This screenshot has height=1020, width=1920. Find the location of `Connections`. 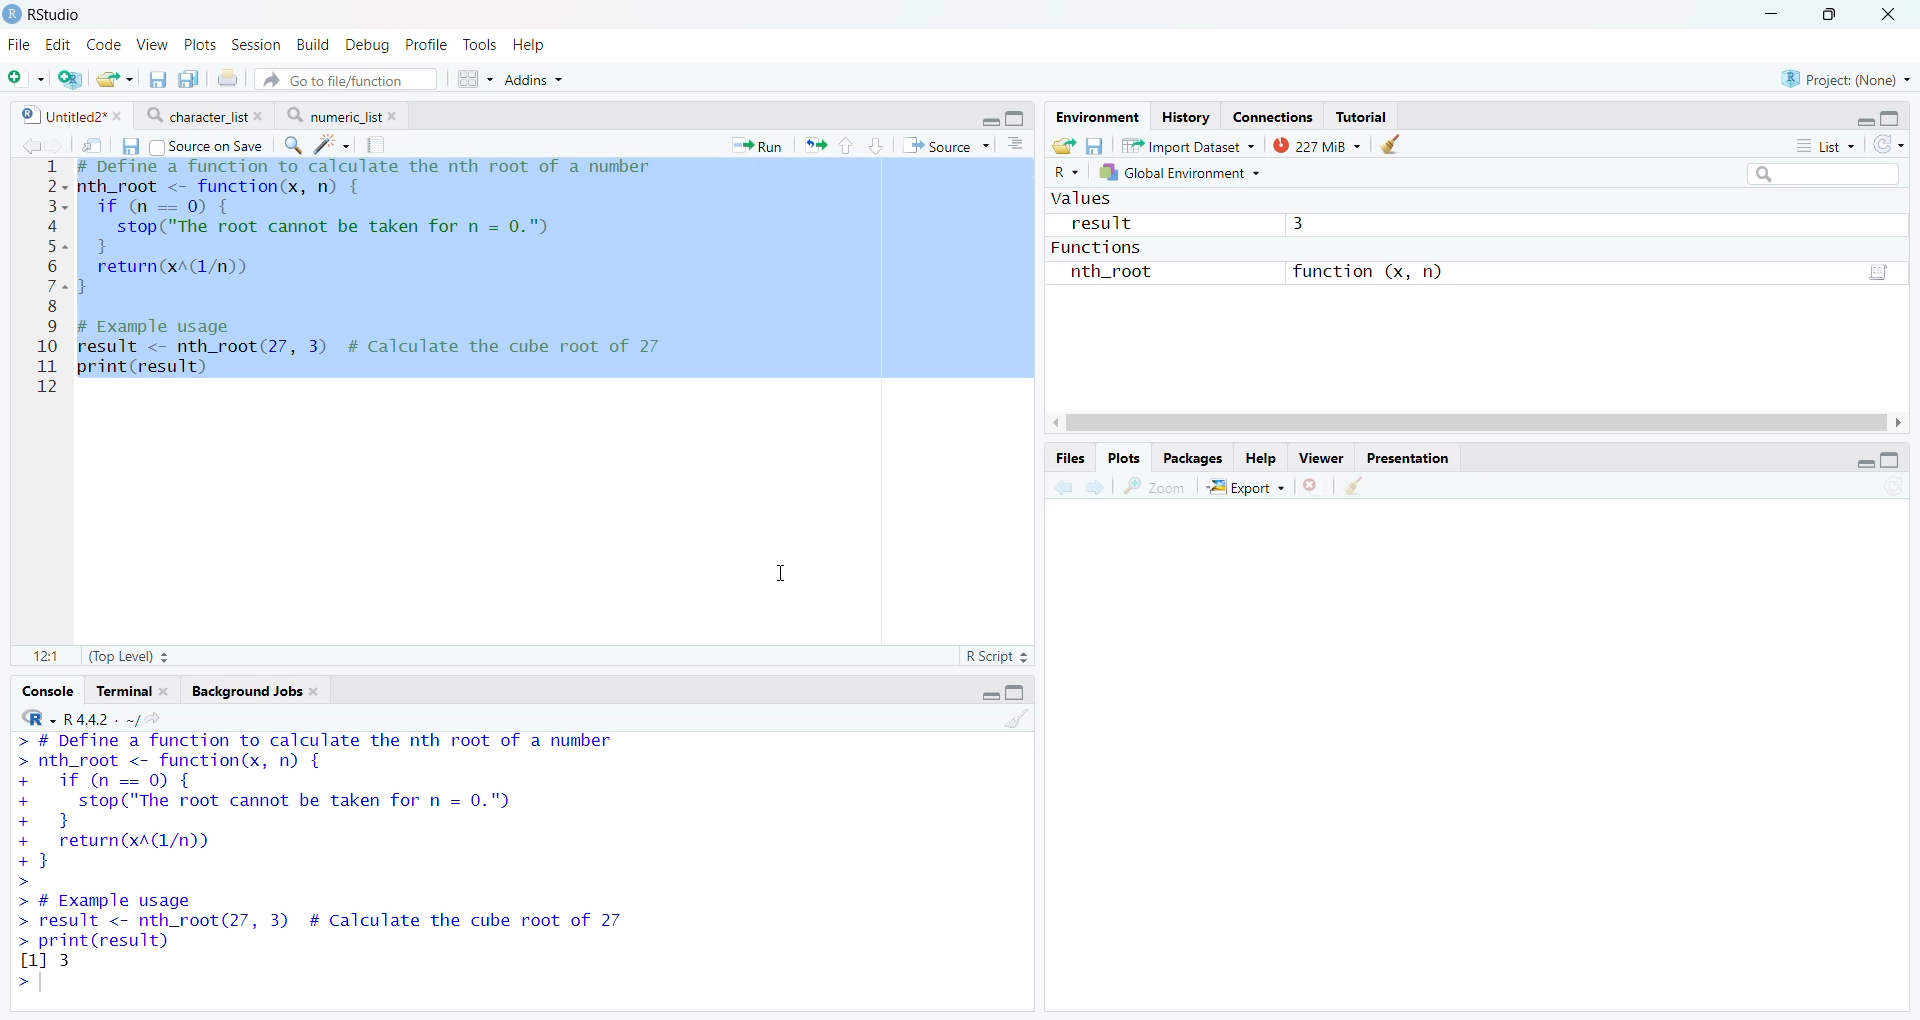

Connections is located at coordinates (1275, 116).